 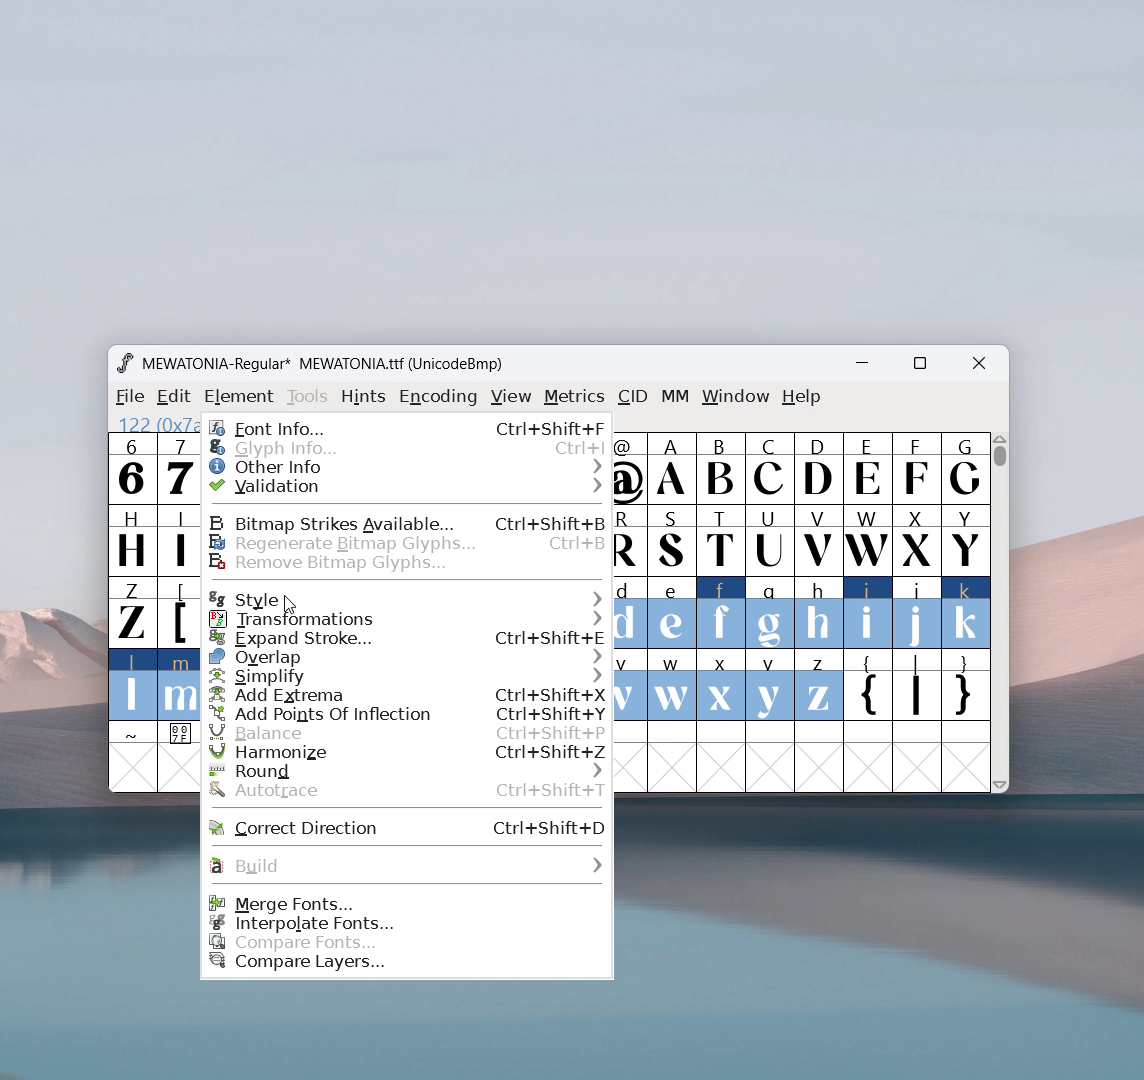 What do you see at coordinates (979, 364) in the screenshot?
I see `close` at bounding box center [979, 364].